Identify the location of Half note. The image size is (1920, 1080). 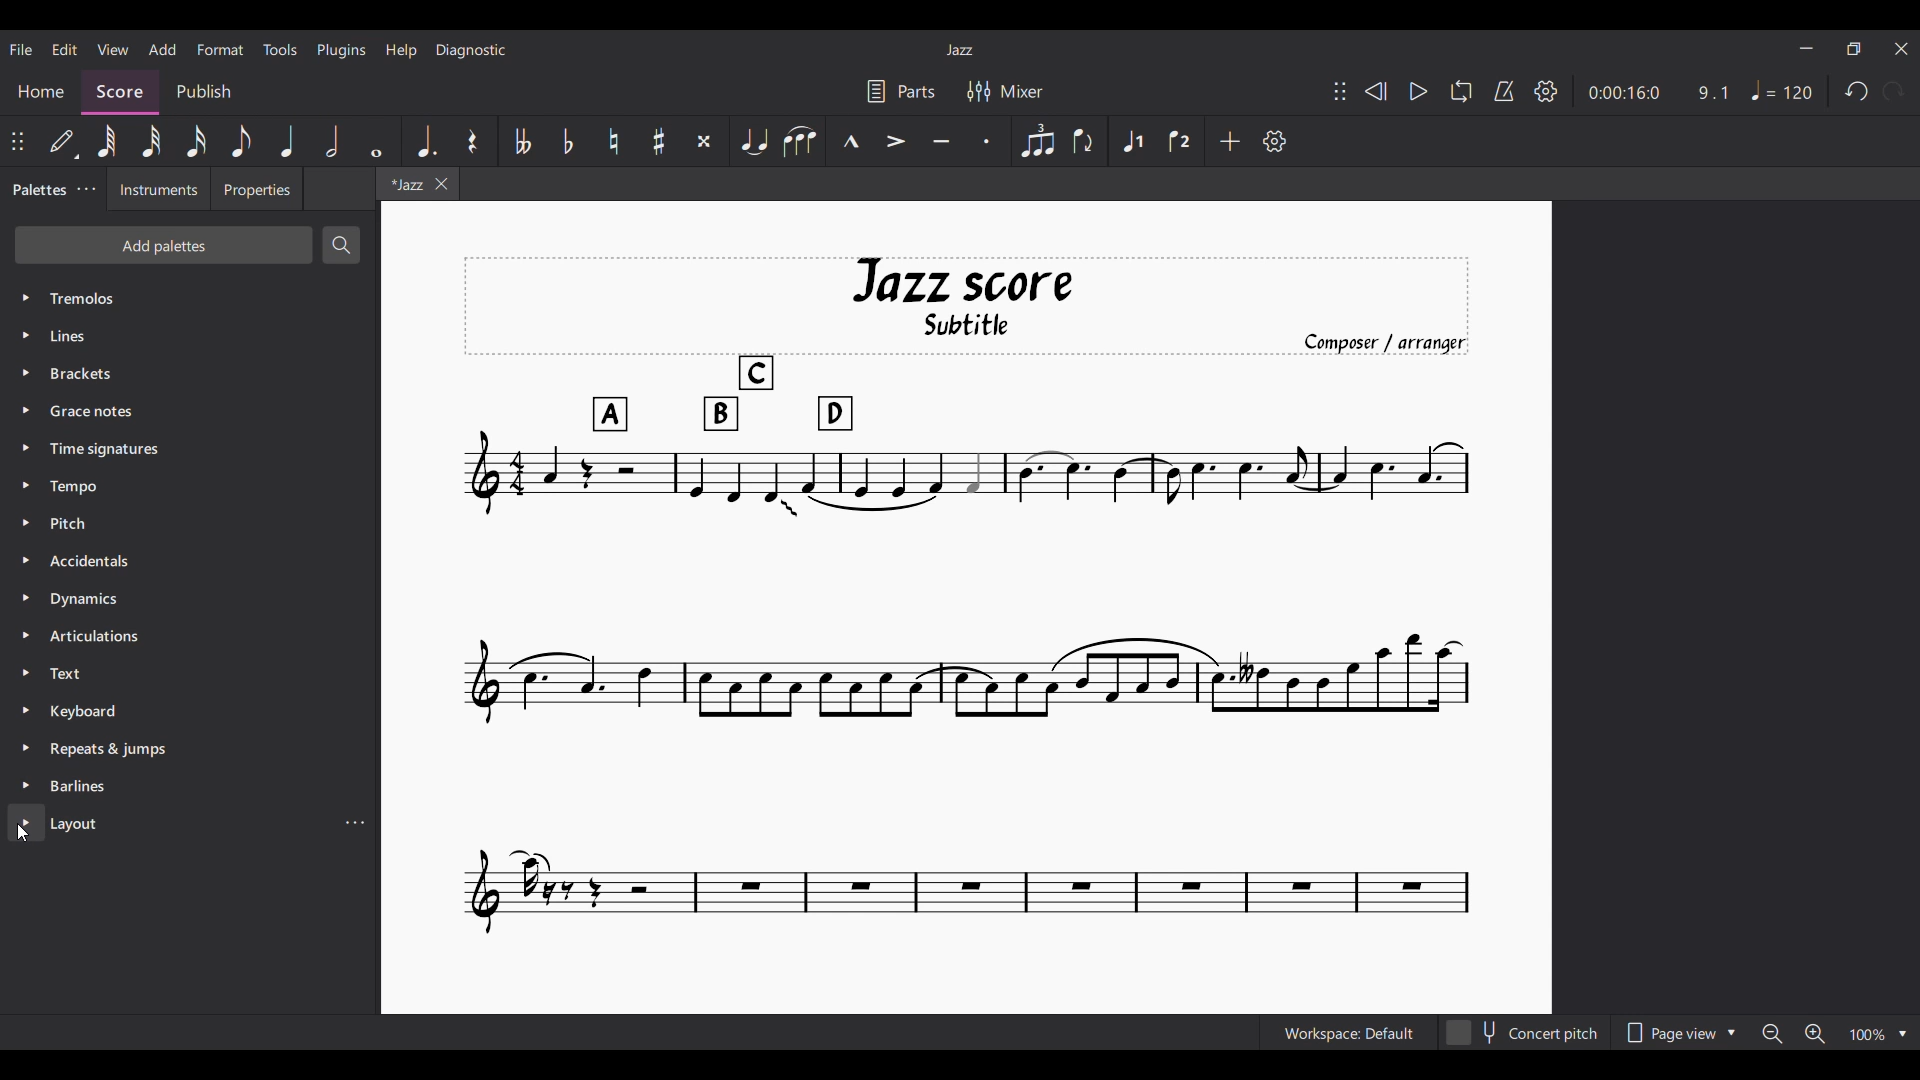
(332, 141).